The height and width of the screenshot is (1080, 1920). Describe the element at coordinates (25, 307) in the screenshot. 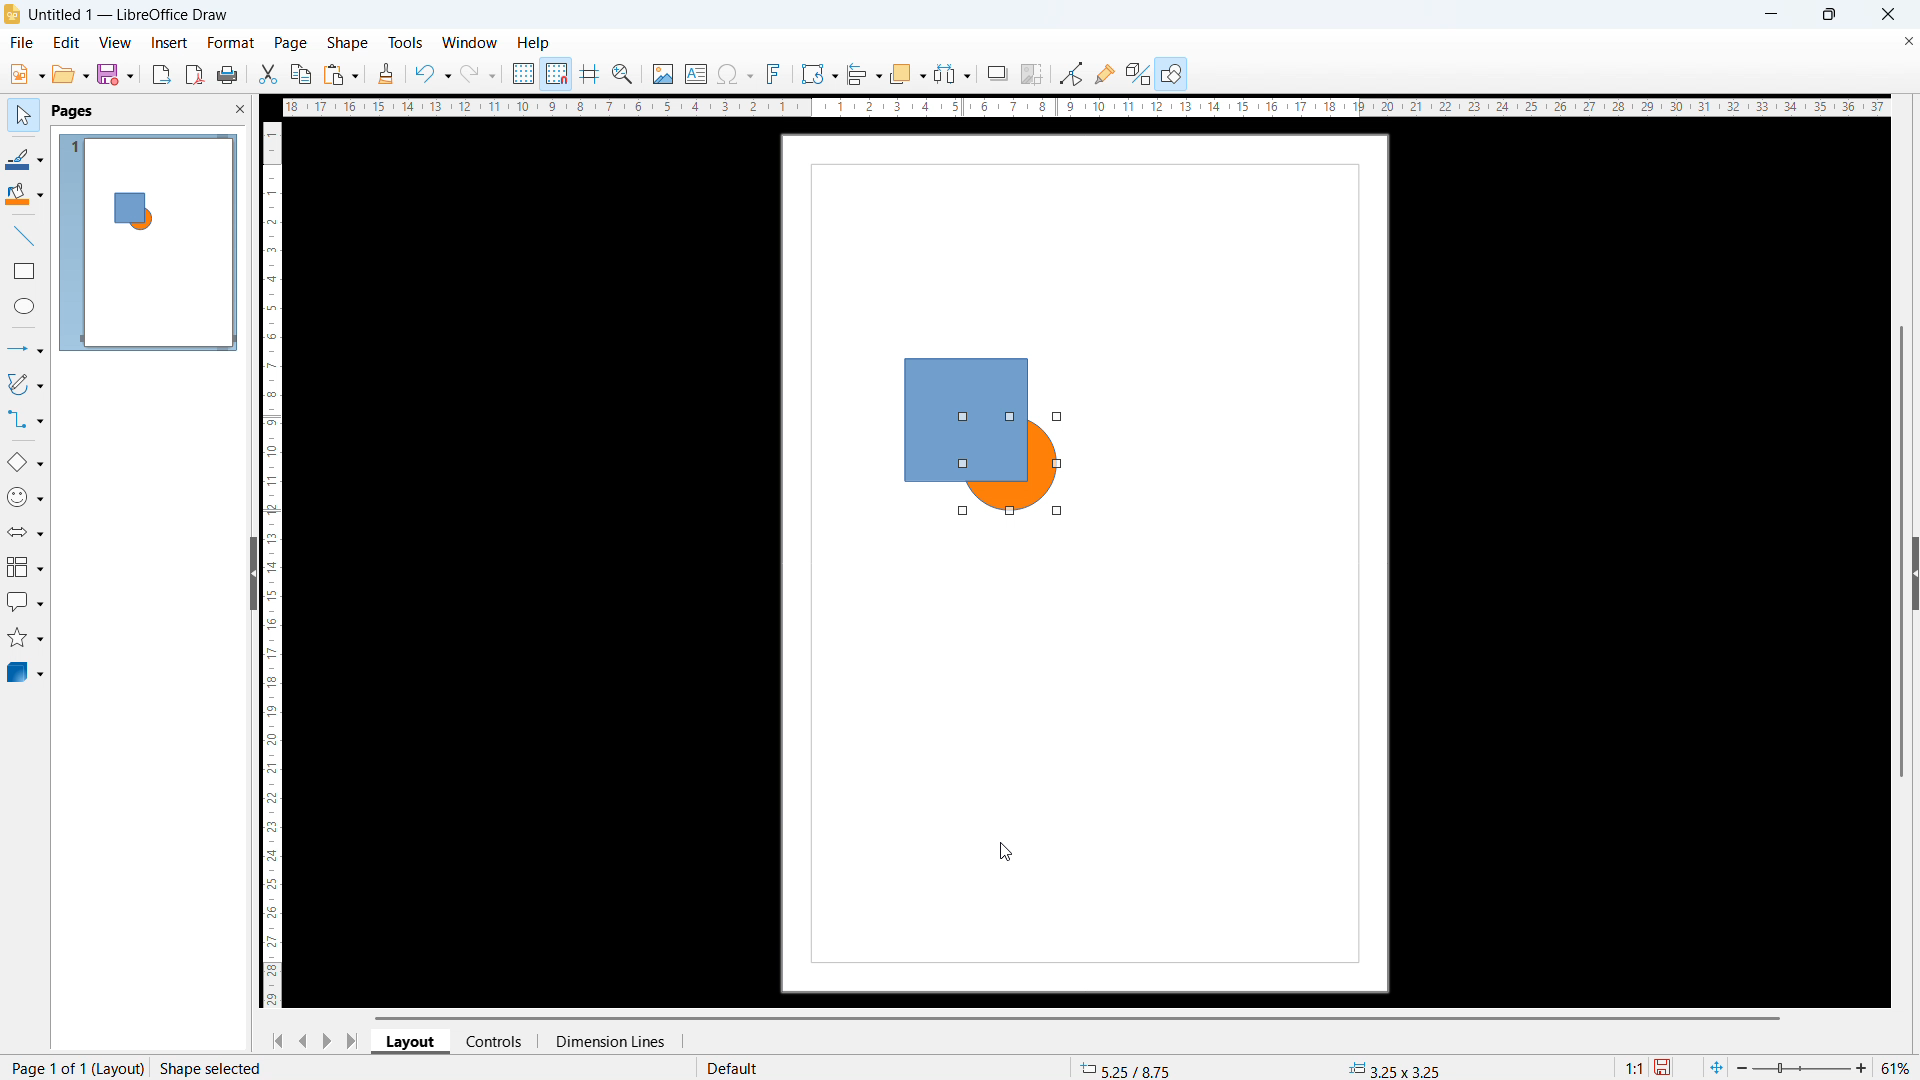

I see `Ellipse ` at that location.